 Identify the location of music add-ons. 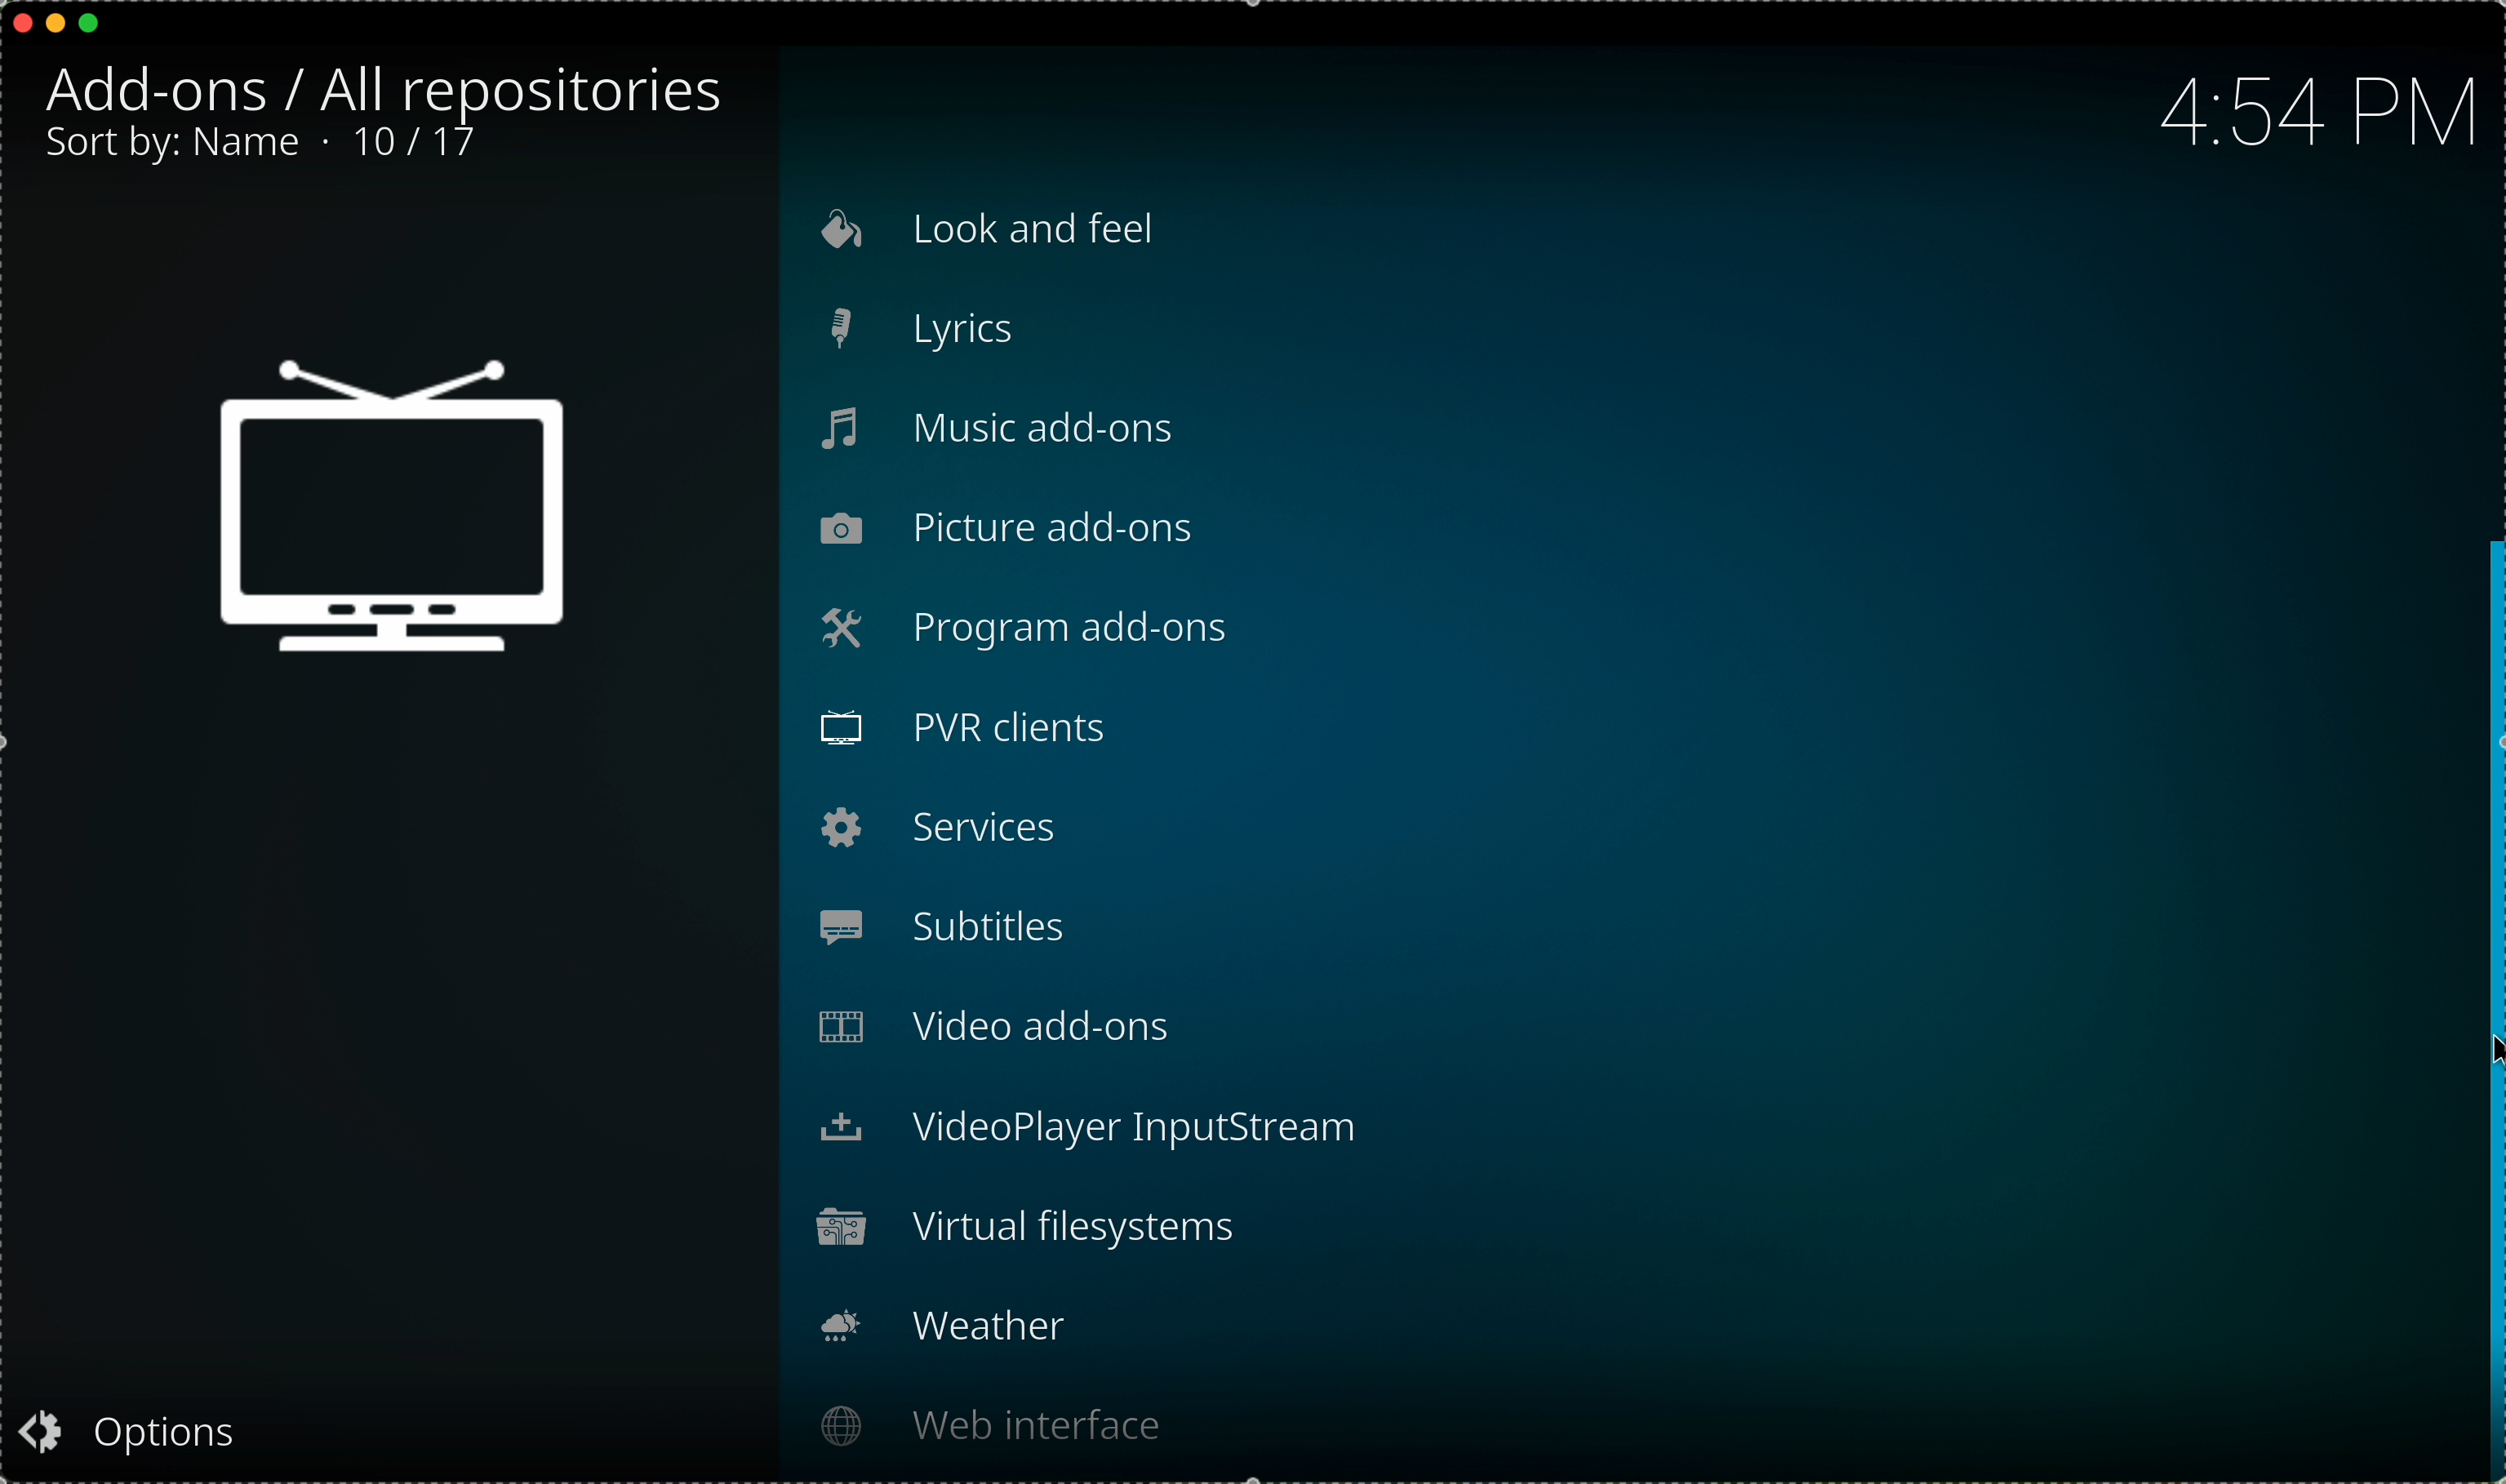
(1009, 430).